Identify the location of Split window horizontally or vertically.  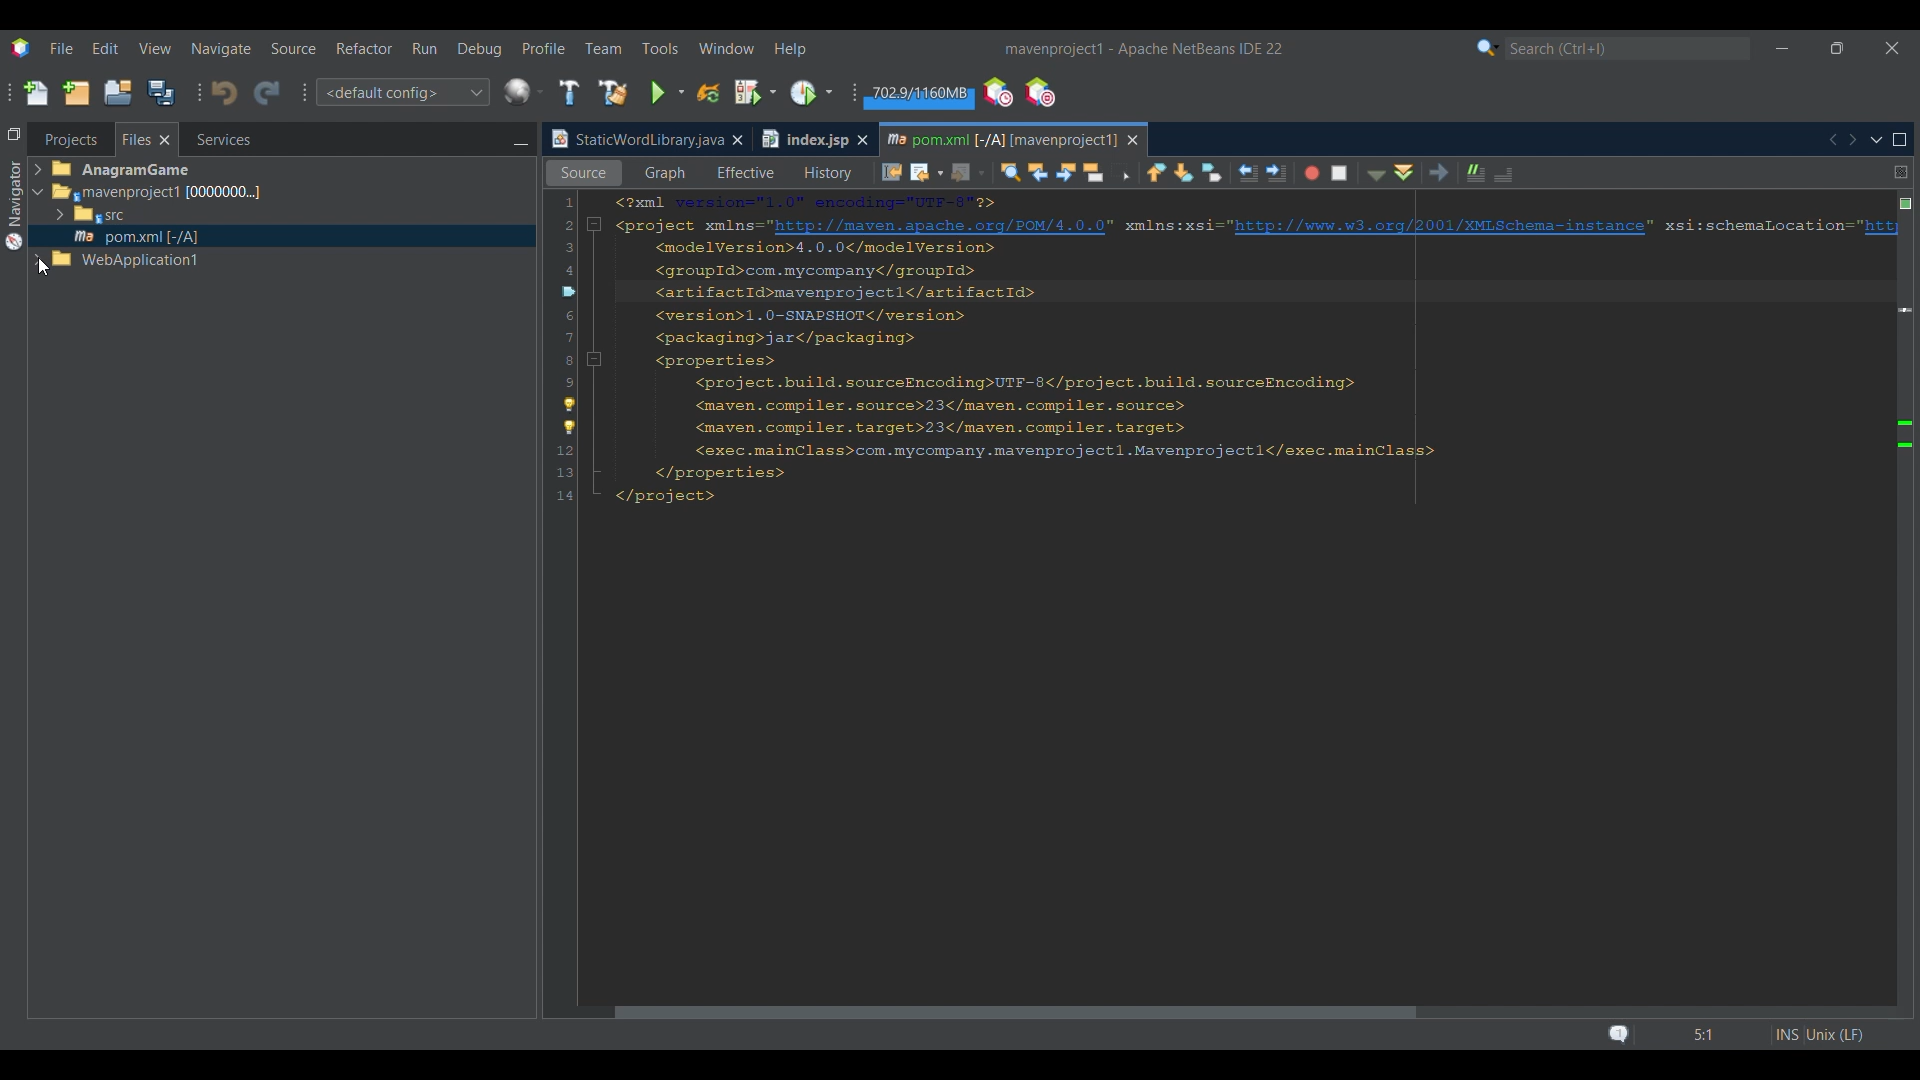
(1901, 172).